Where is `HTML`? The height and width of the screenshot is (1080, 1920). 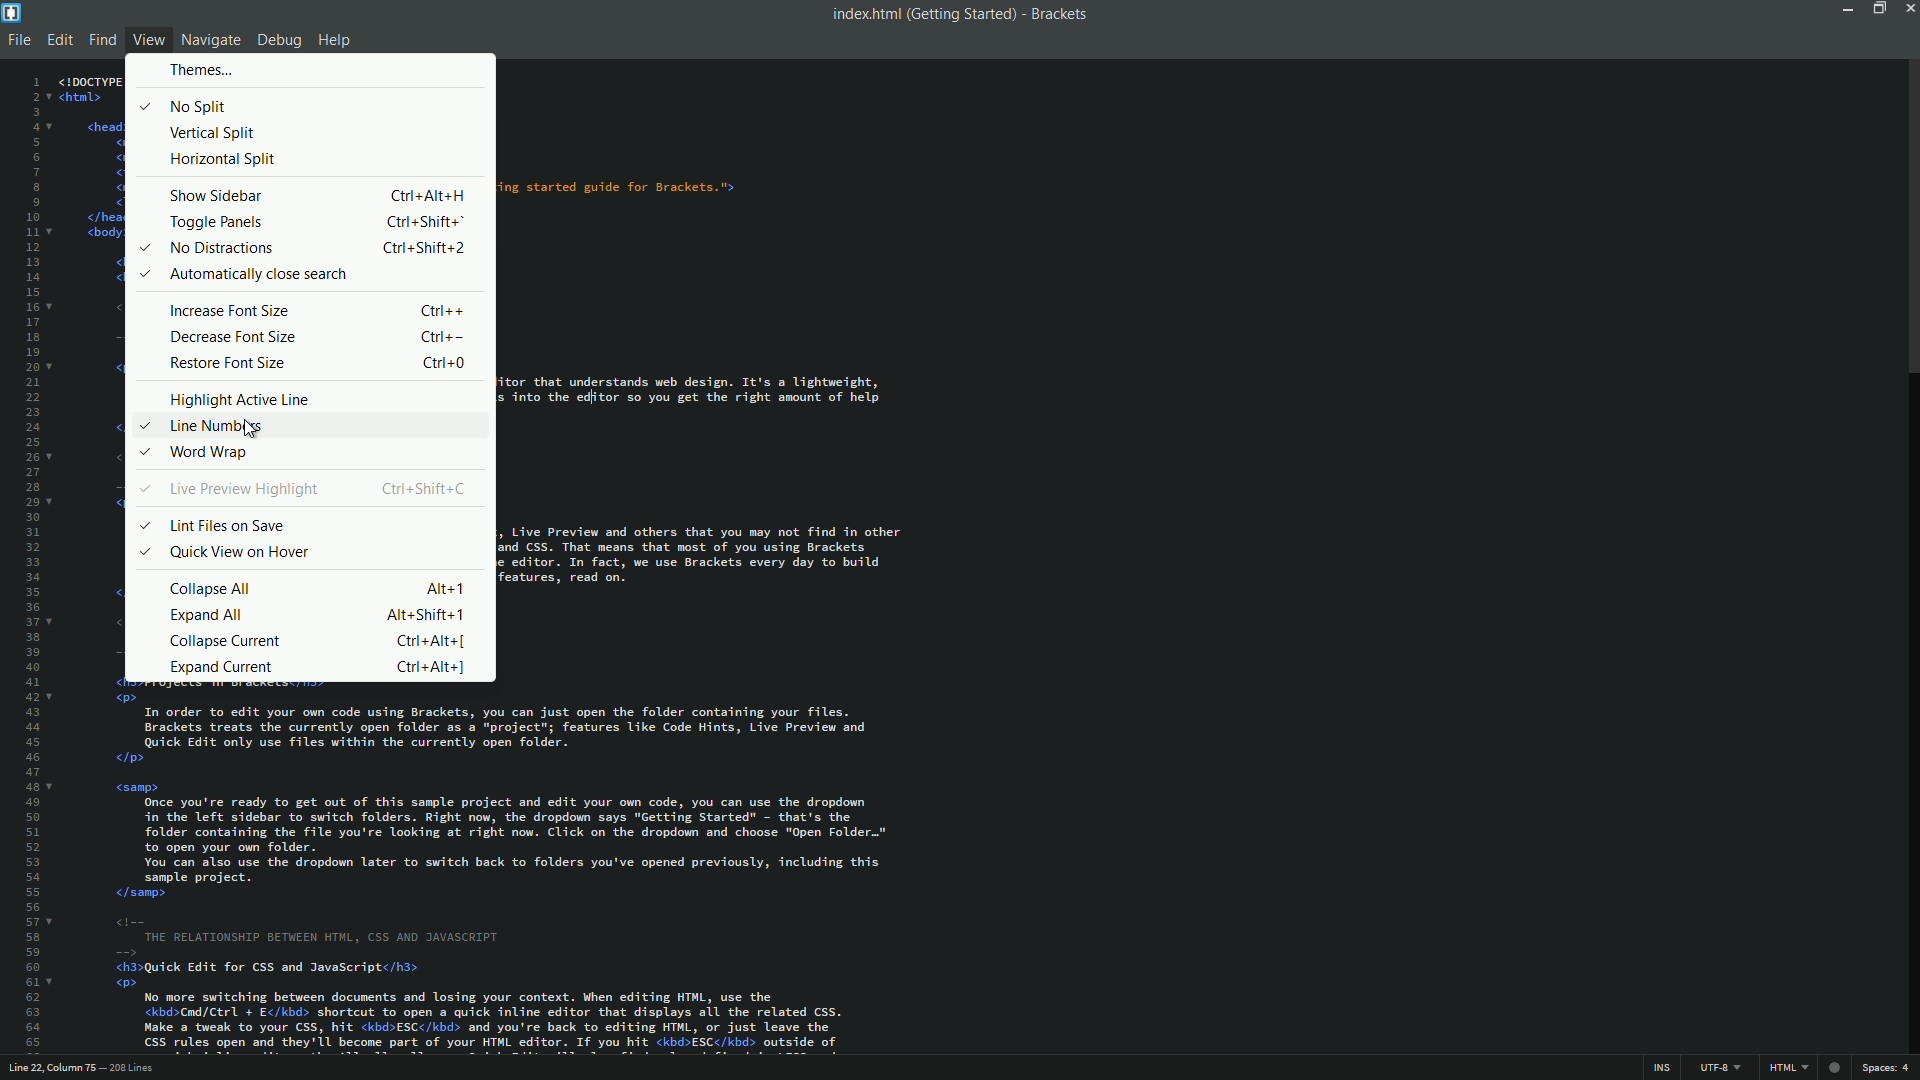
HTML is located at coordinates (1788, 1067).